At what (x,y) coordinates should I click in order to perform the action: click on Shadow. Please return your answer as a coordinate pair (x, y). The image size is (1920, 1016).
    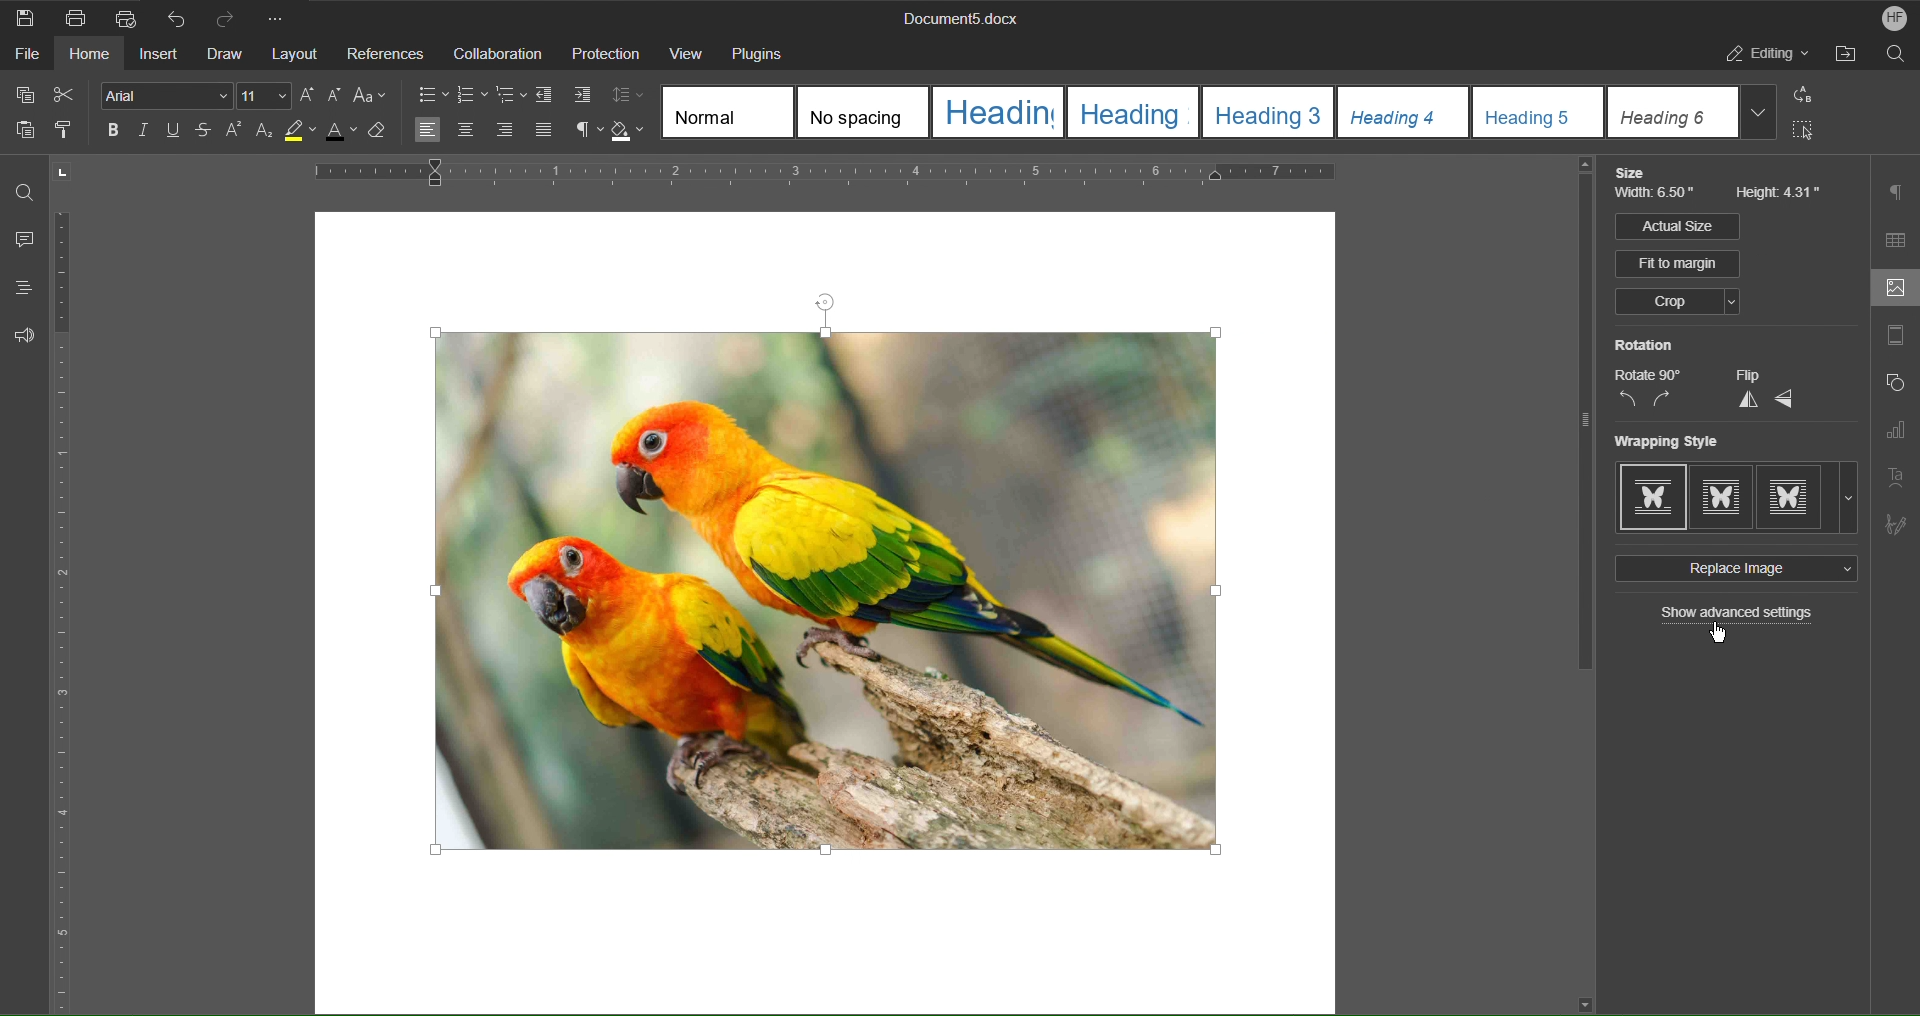
    Looking at the image, I should click on (631, 131).